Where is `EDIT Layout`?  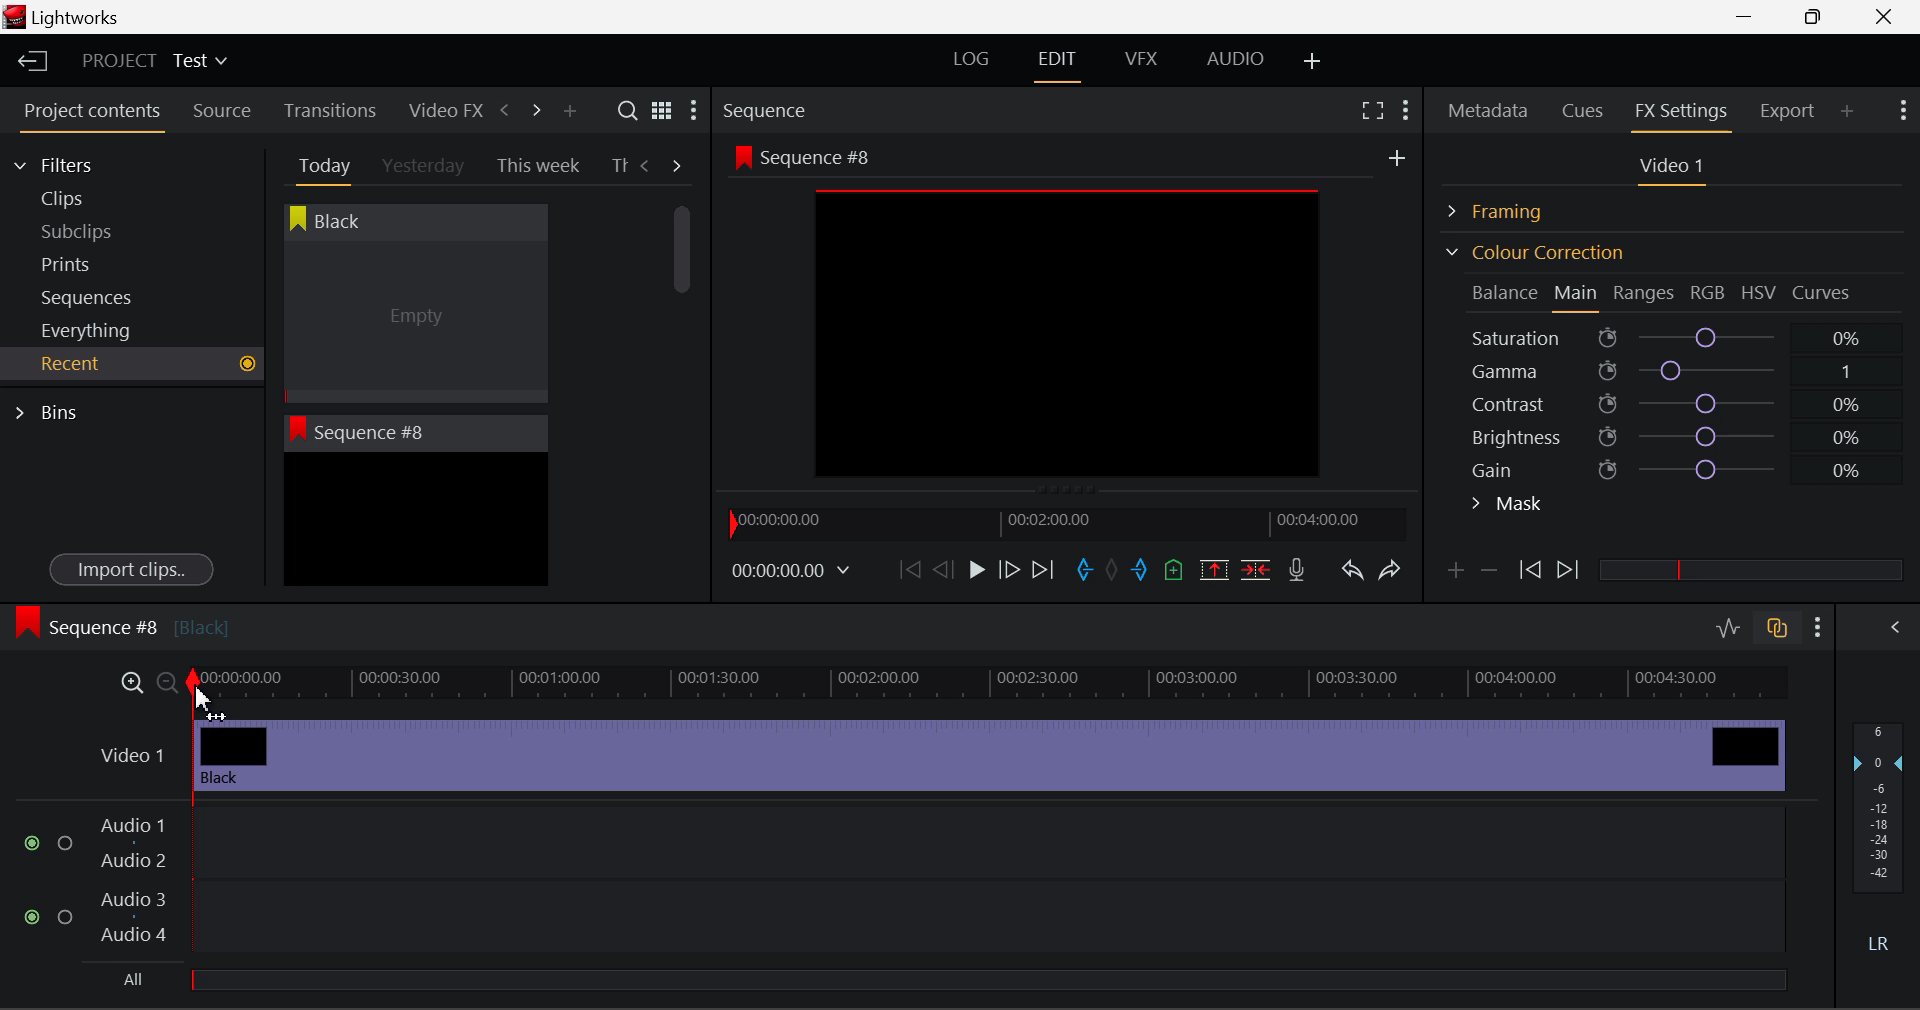
EDIT Layout is located at coordinates (1060, 63).